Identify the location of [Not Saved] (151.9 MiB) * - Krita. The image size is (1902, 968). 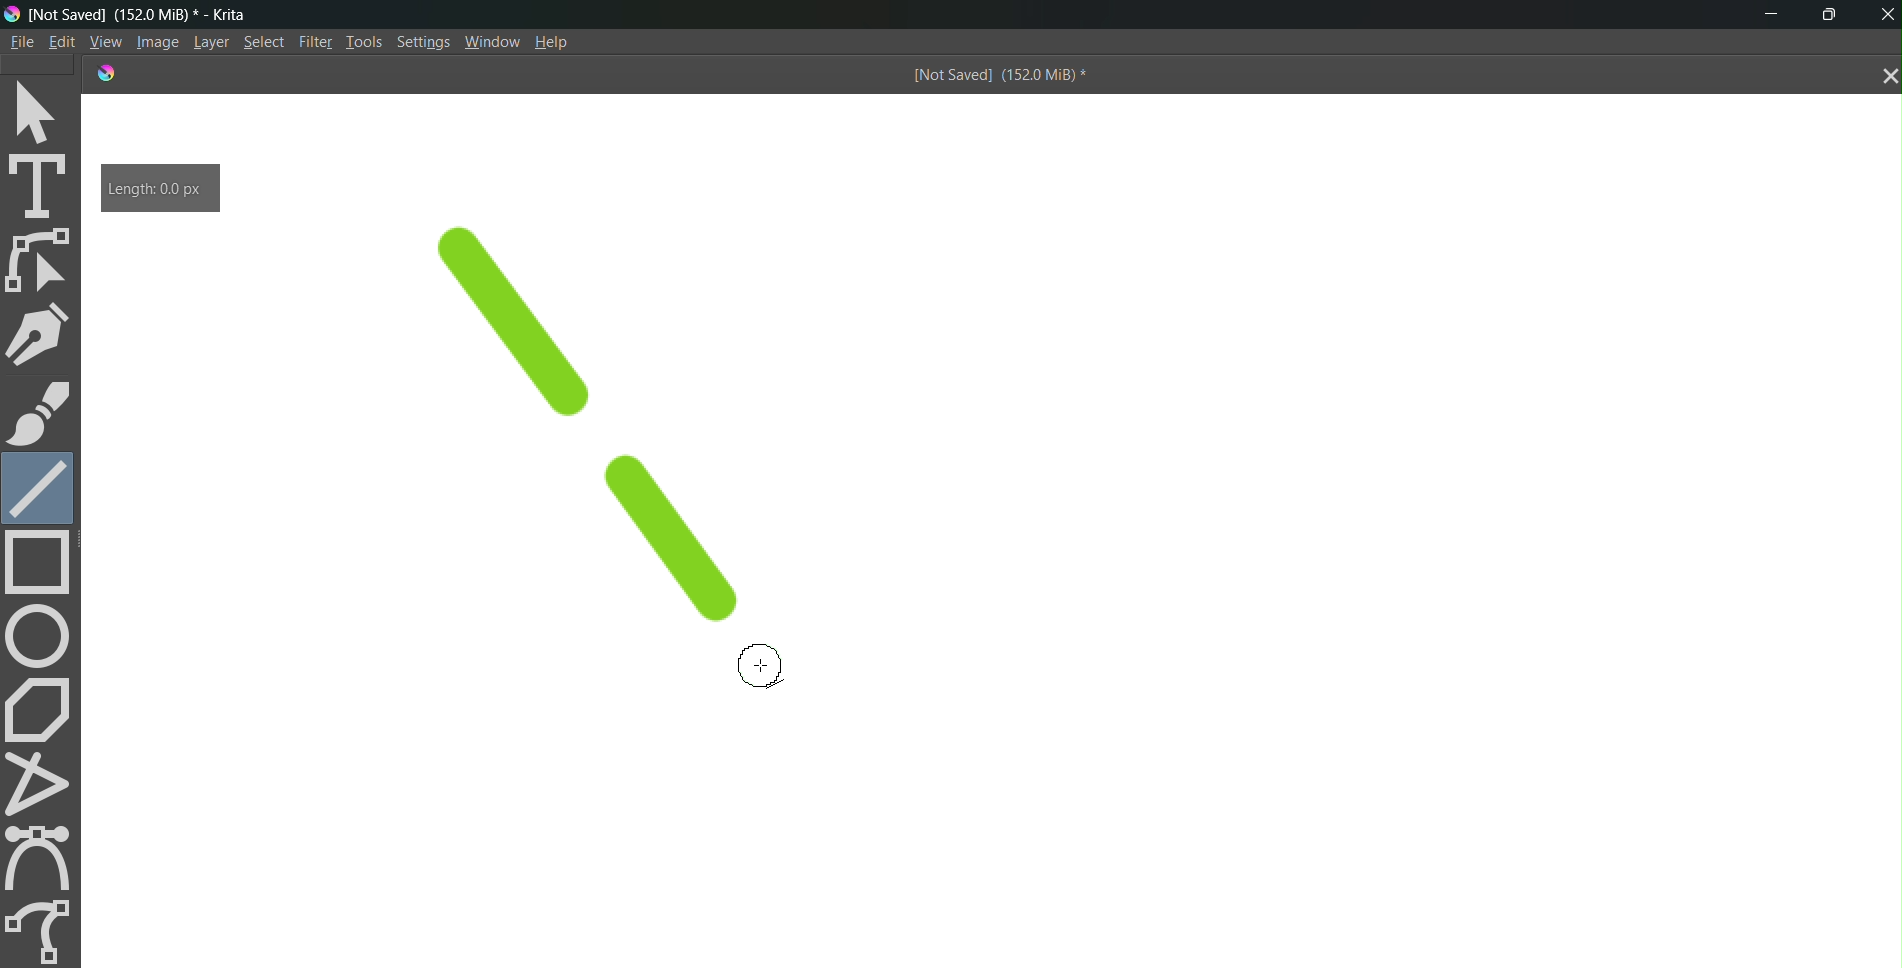
(151, 14).